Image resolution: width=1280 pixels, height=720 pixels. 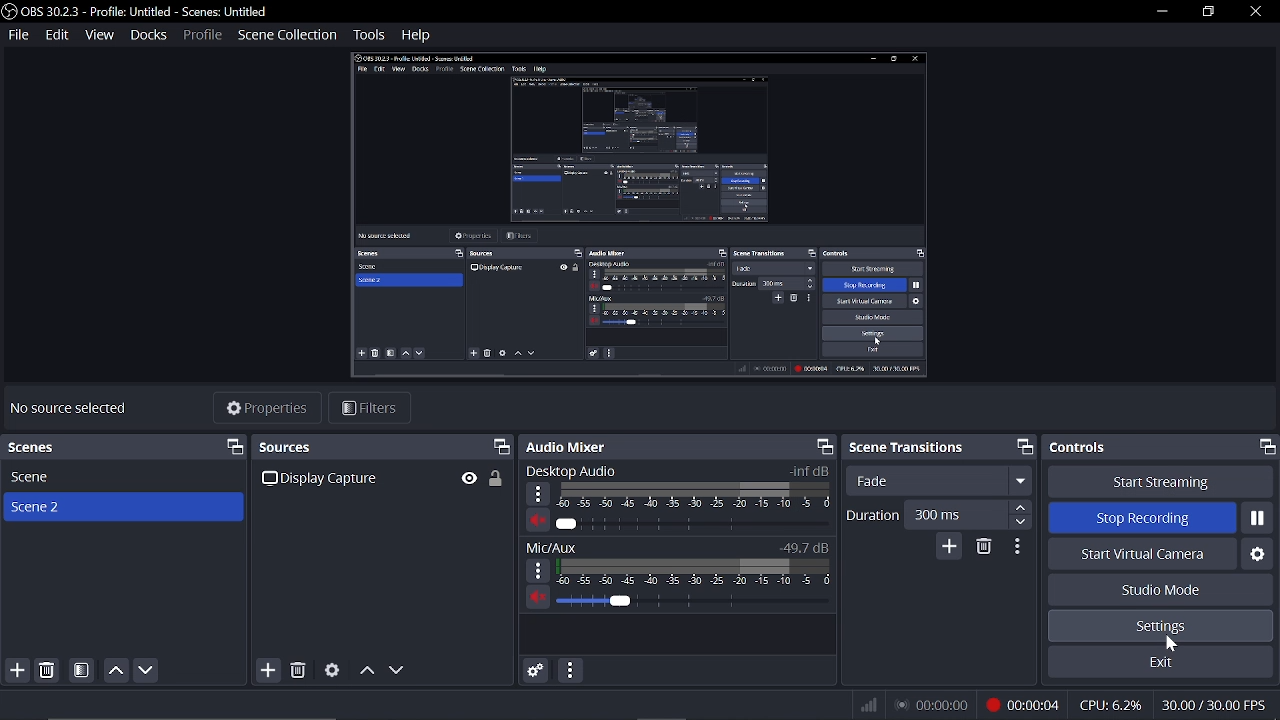 I want to click on move scene up, so click(x=115, y=671).